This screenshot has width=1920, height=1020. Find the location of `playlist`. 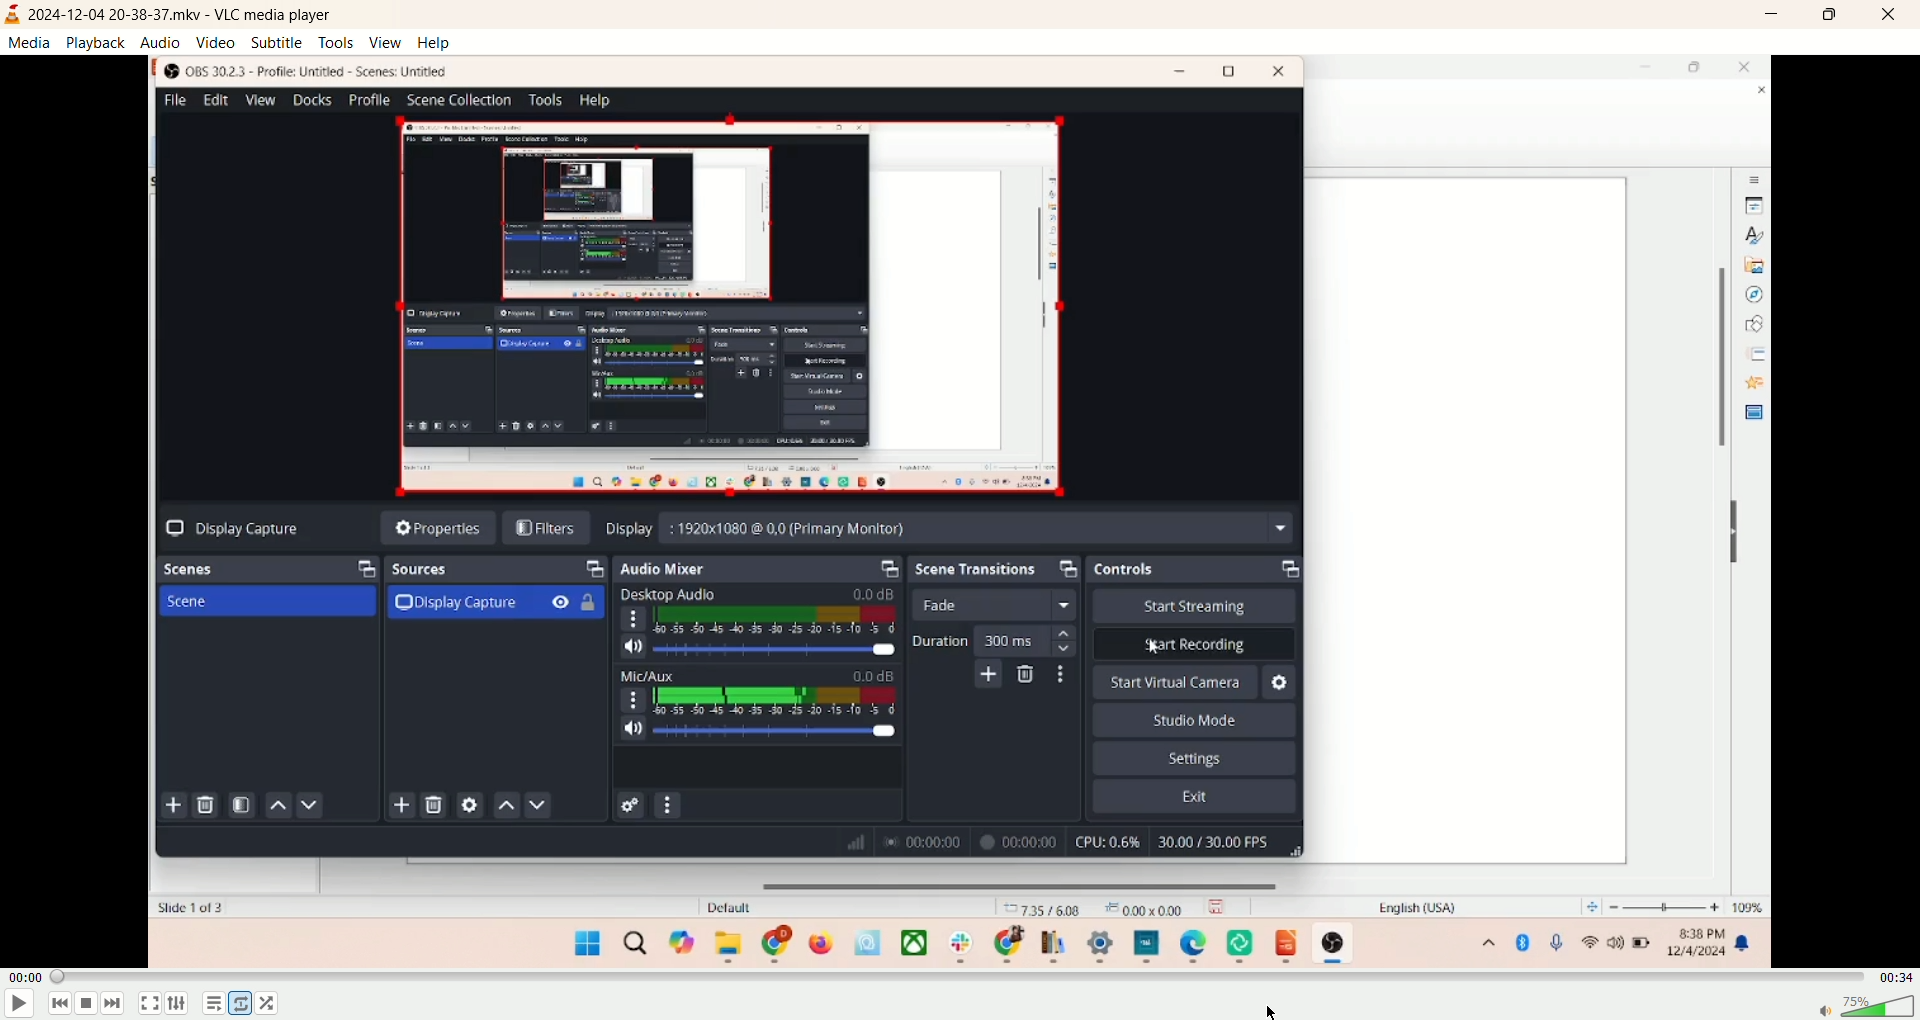

playlist is located at coordinates (215, 1004).